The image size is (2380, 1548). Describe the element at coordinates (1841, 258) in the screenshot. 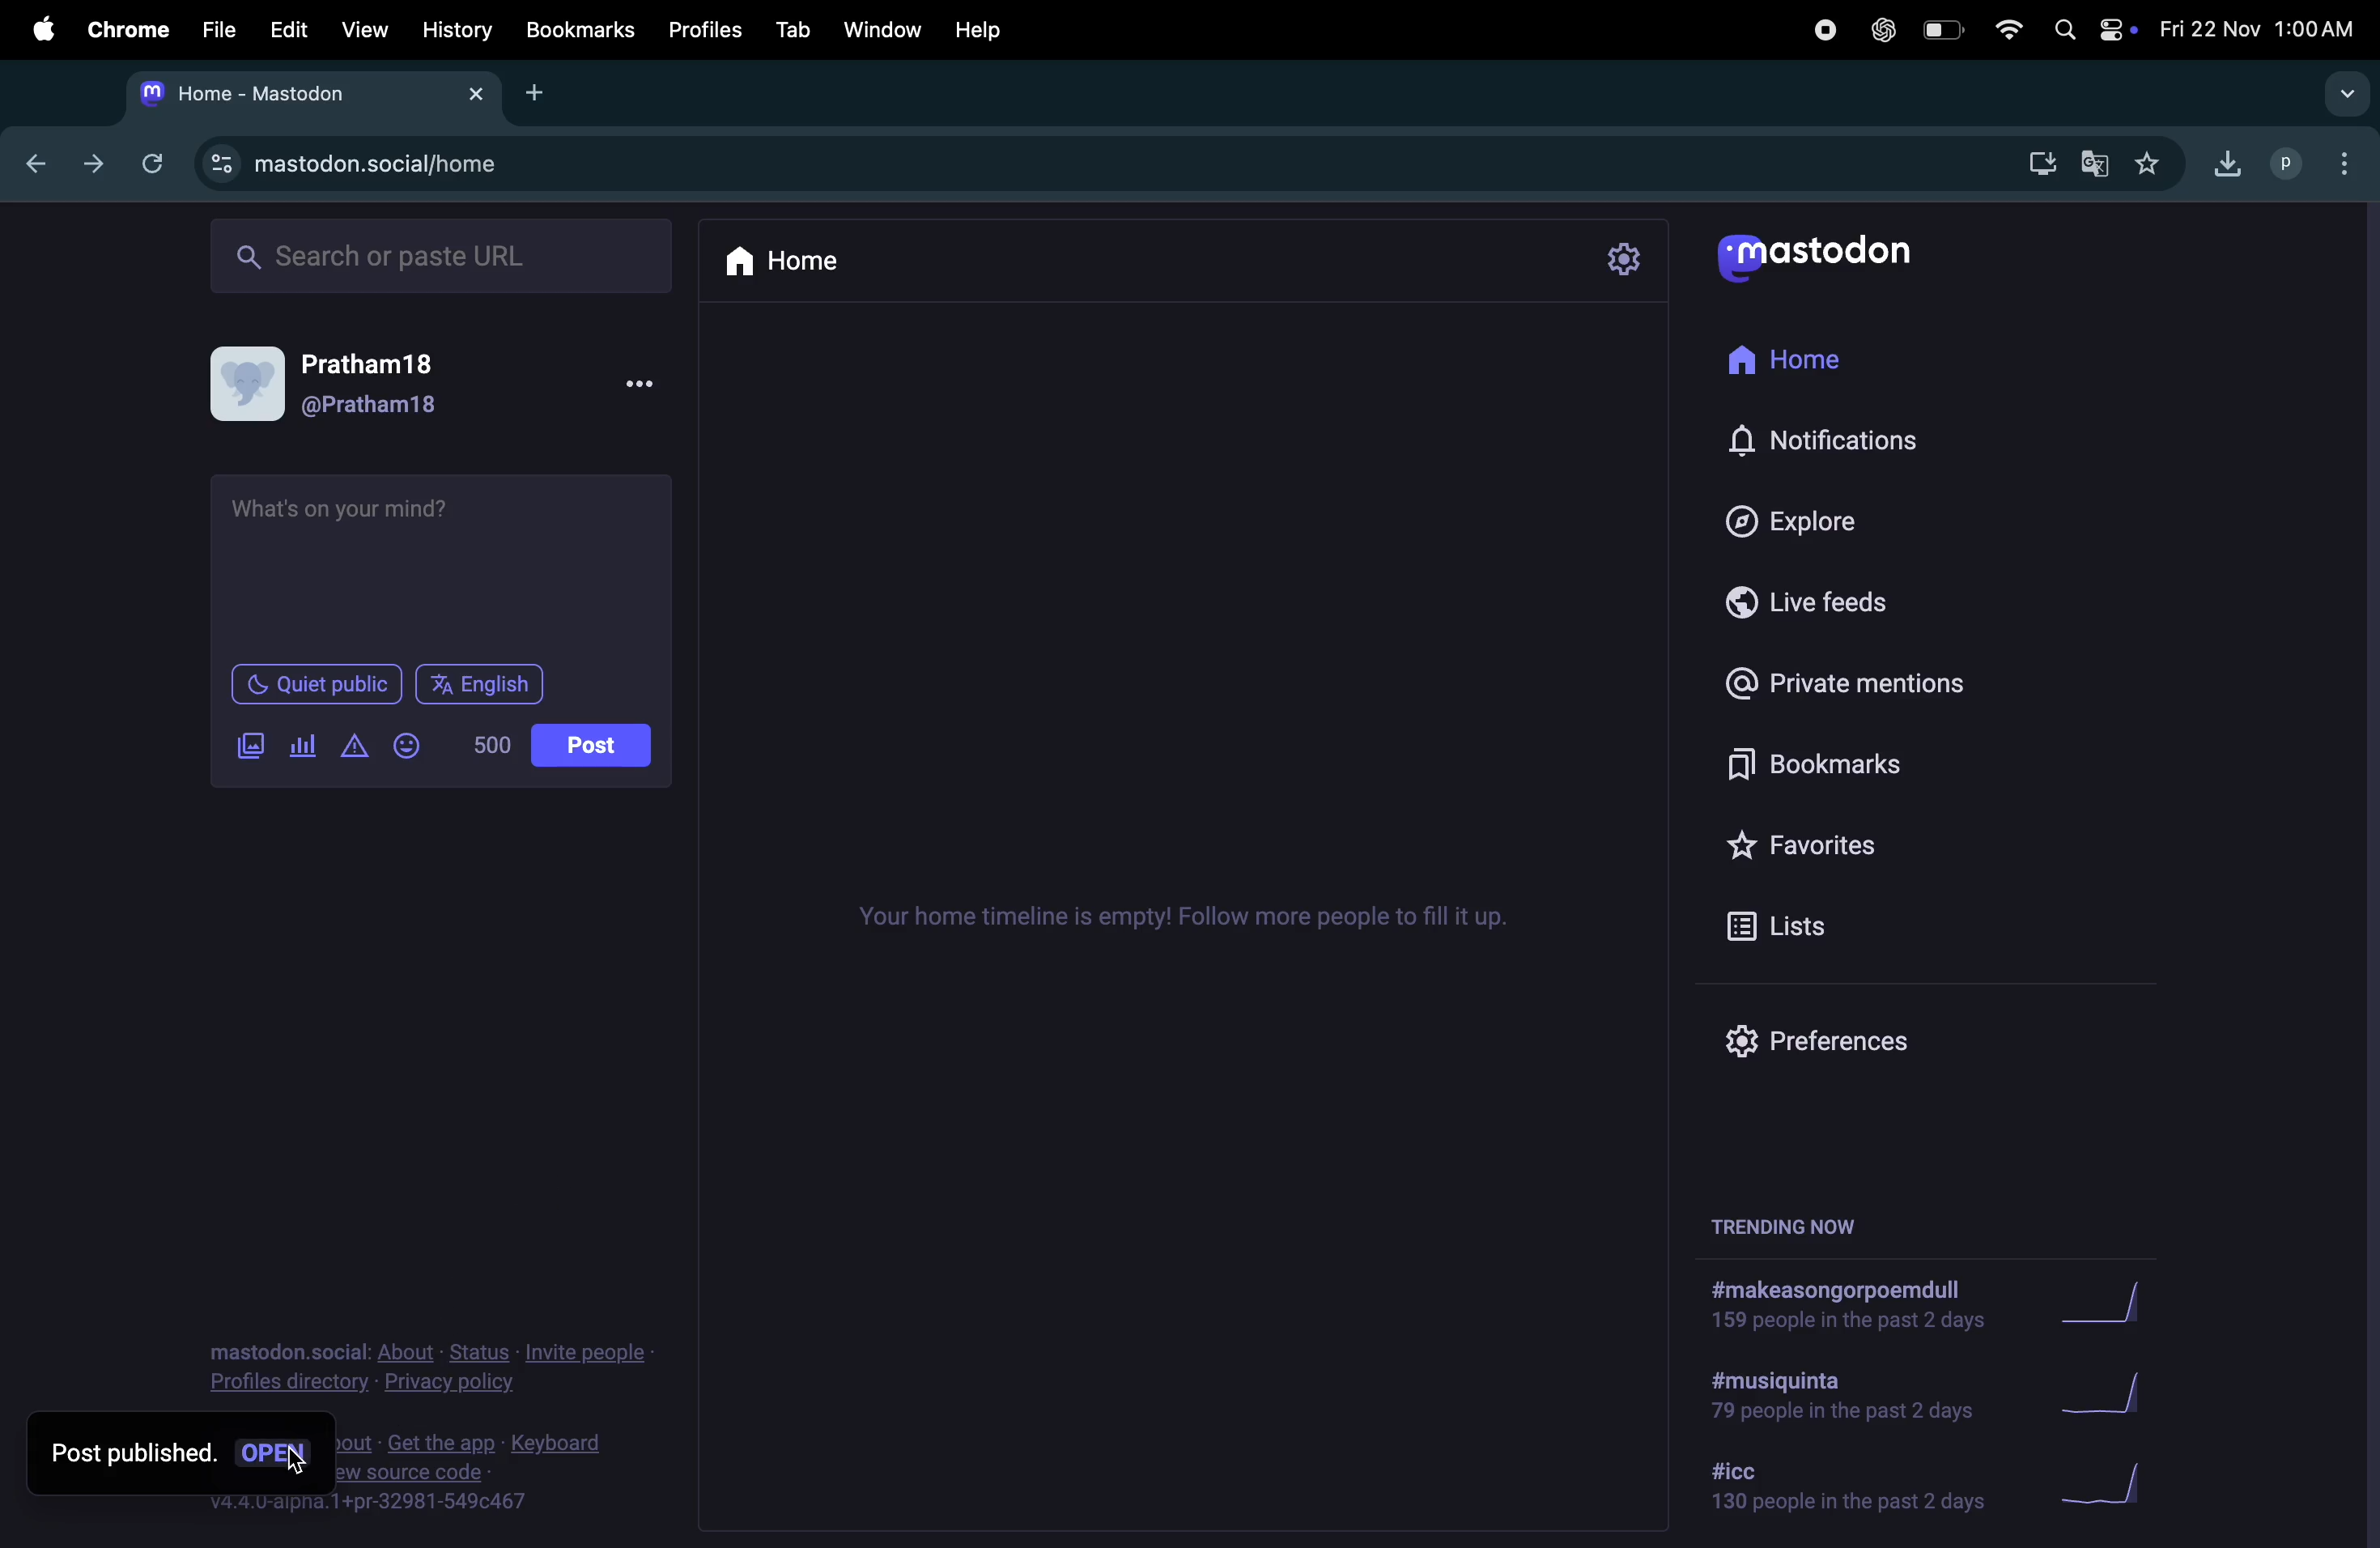

I see `mastodon` at that location.